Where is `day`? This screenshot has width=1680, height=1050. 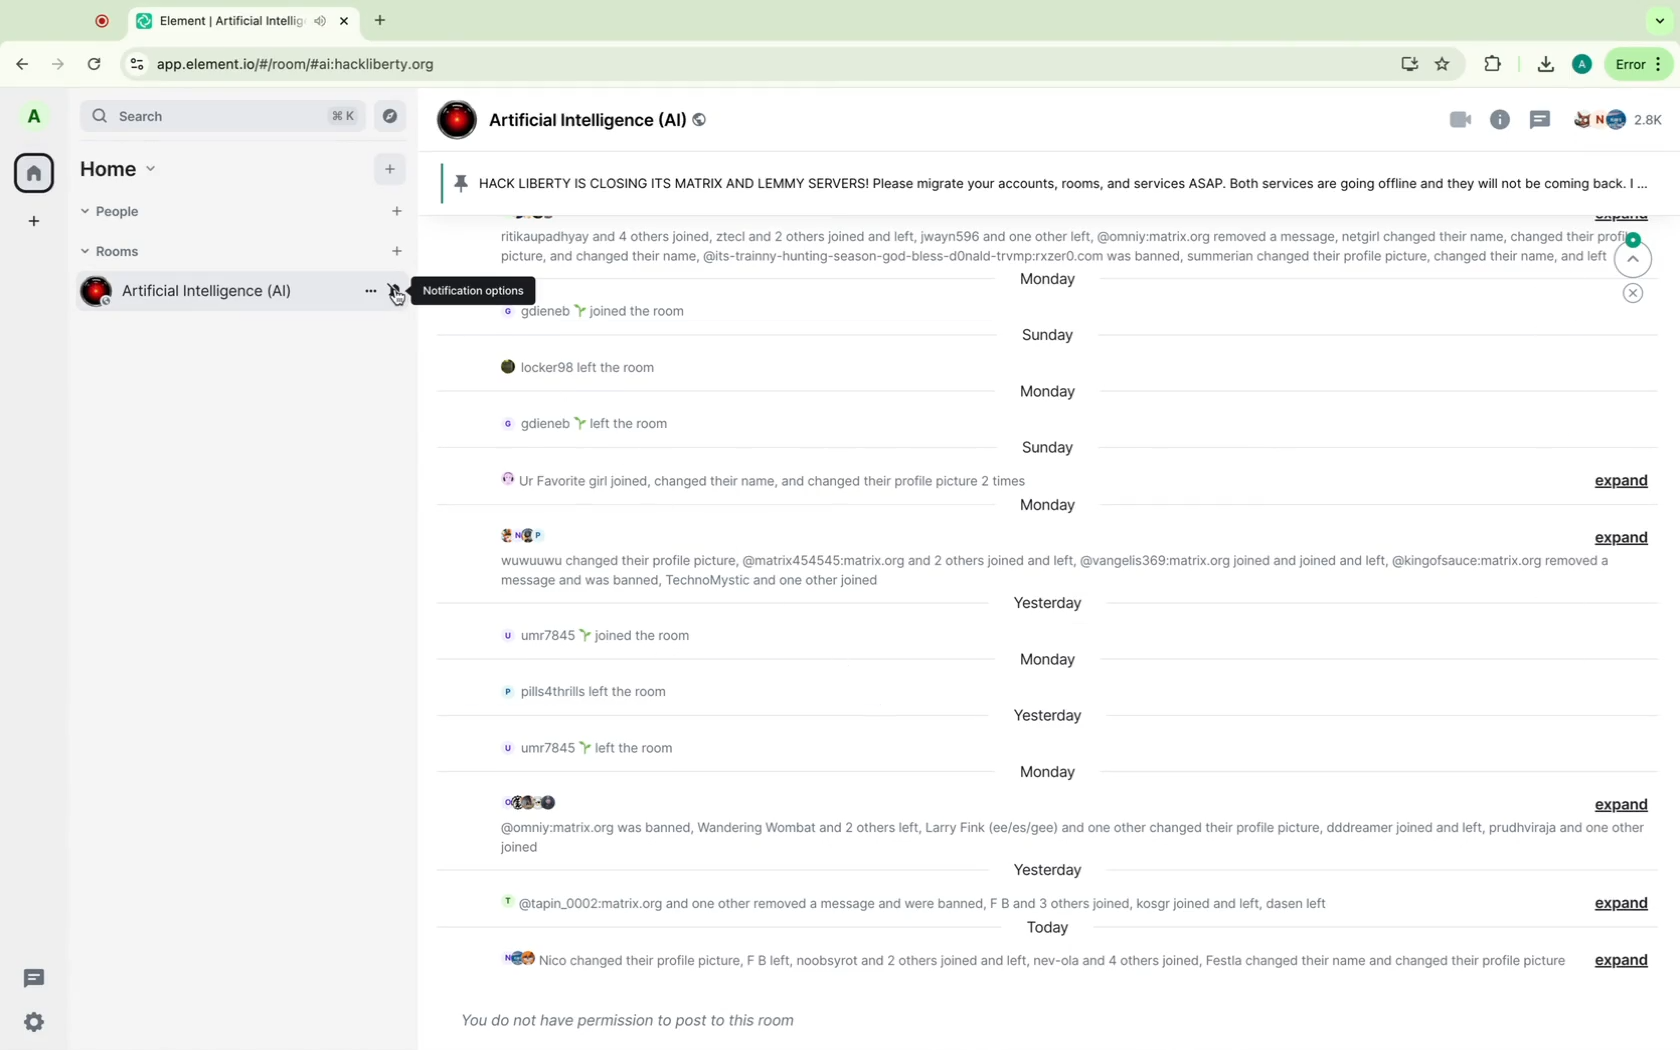
day is located at coordinates (1049, 718).